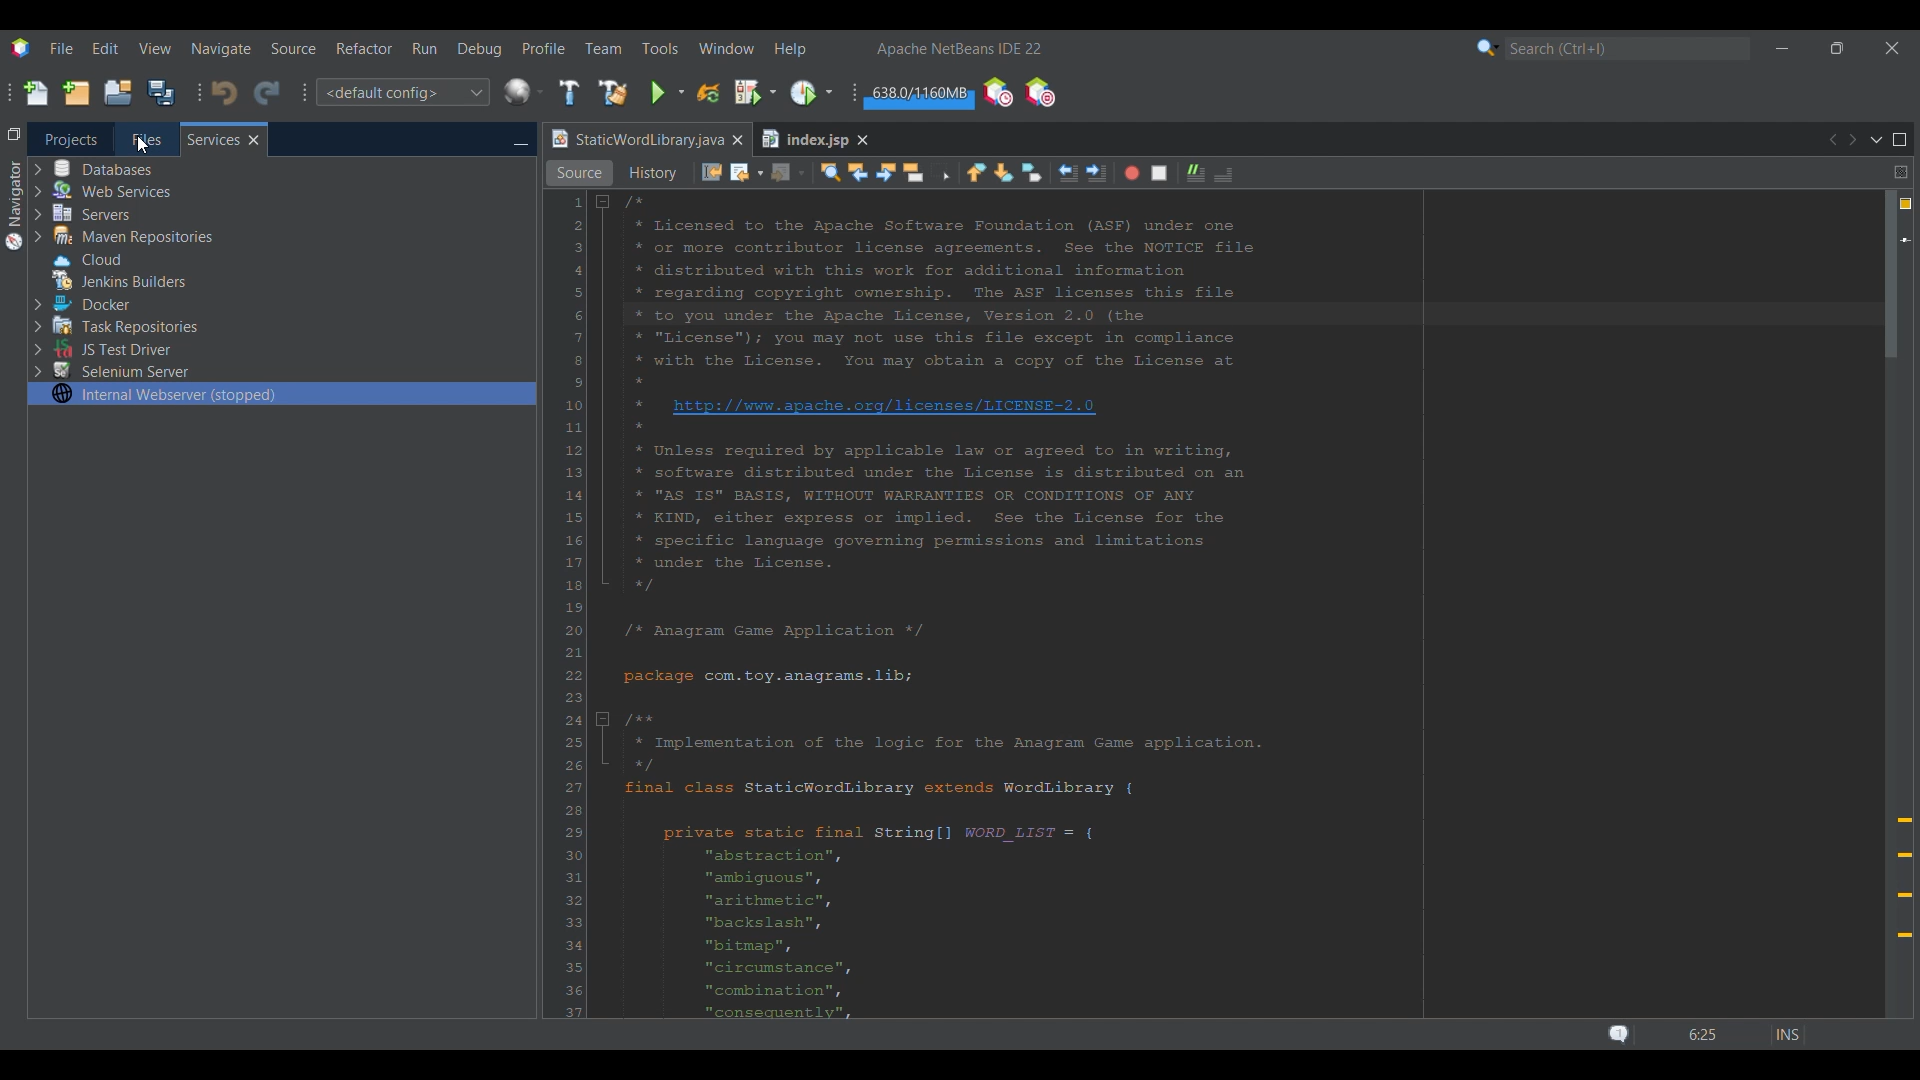  I want to click on Pause I/O checks, so click(1039, 92).